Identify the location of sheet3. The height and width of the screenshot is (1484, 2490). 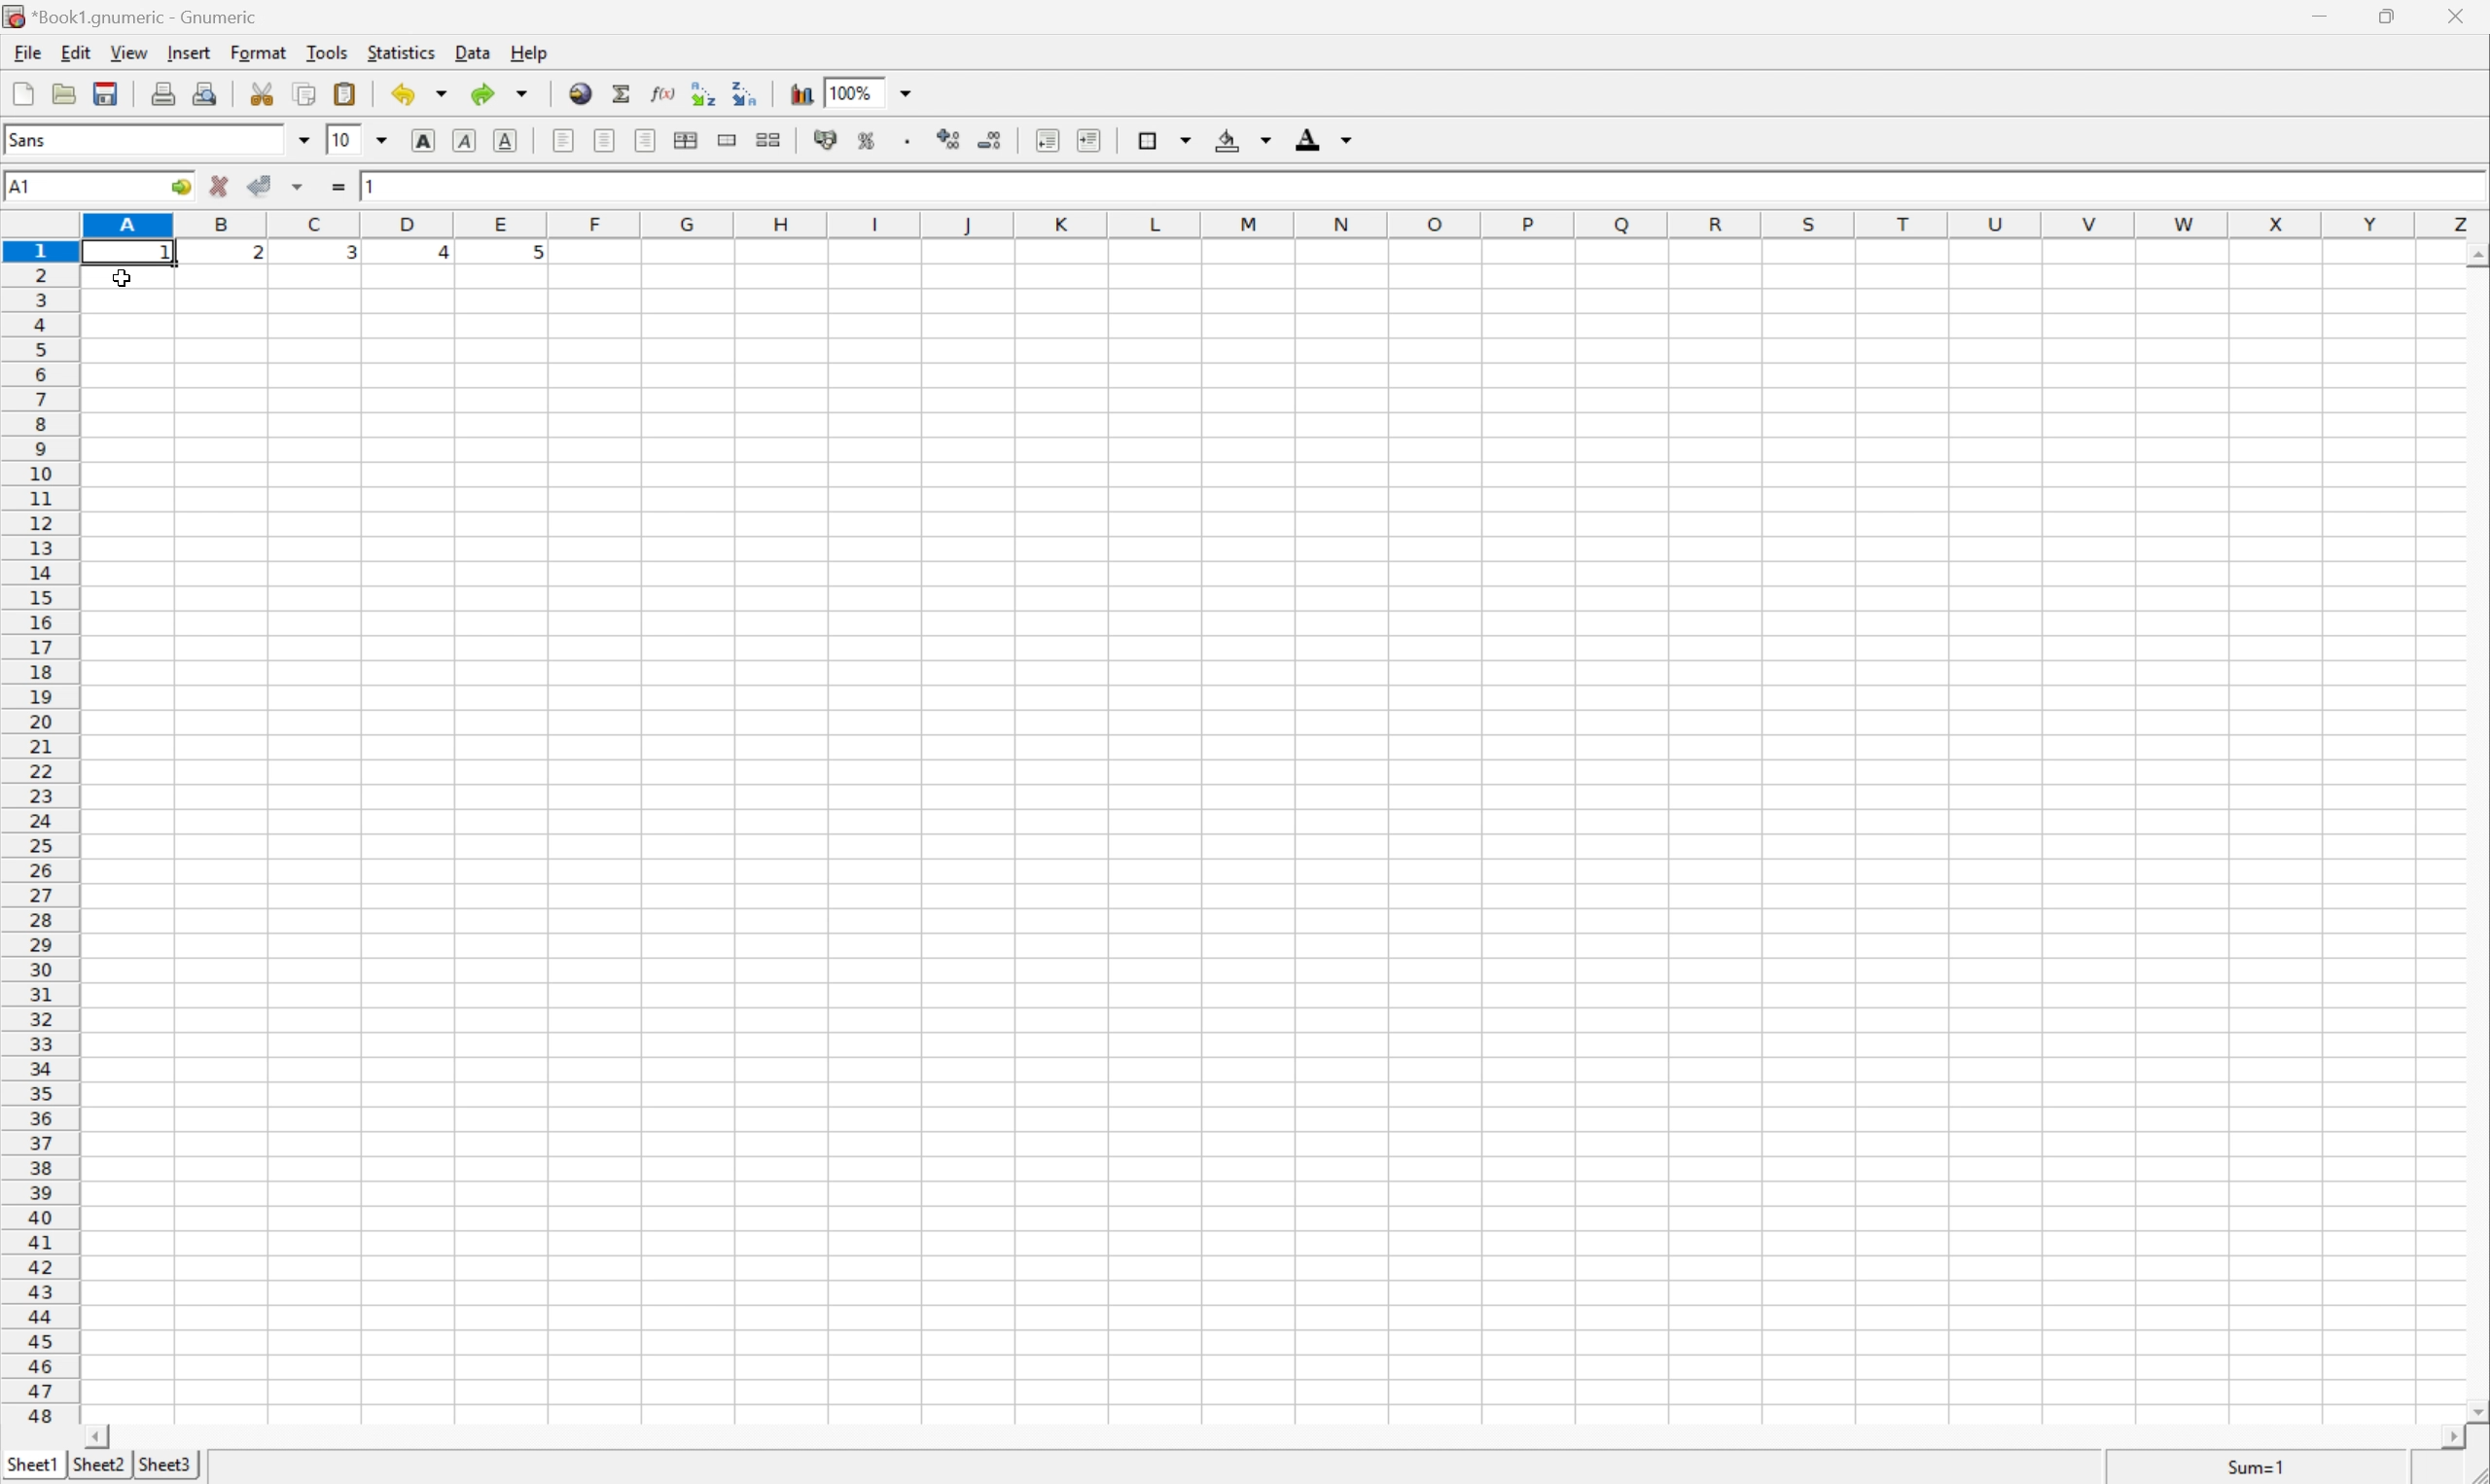
(165, 1469).